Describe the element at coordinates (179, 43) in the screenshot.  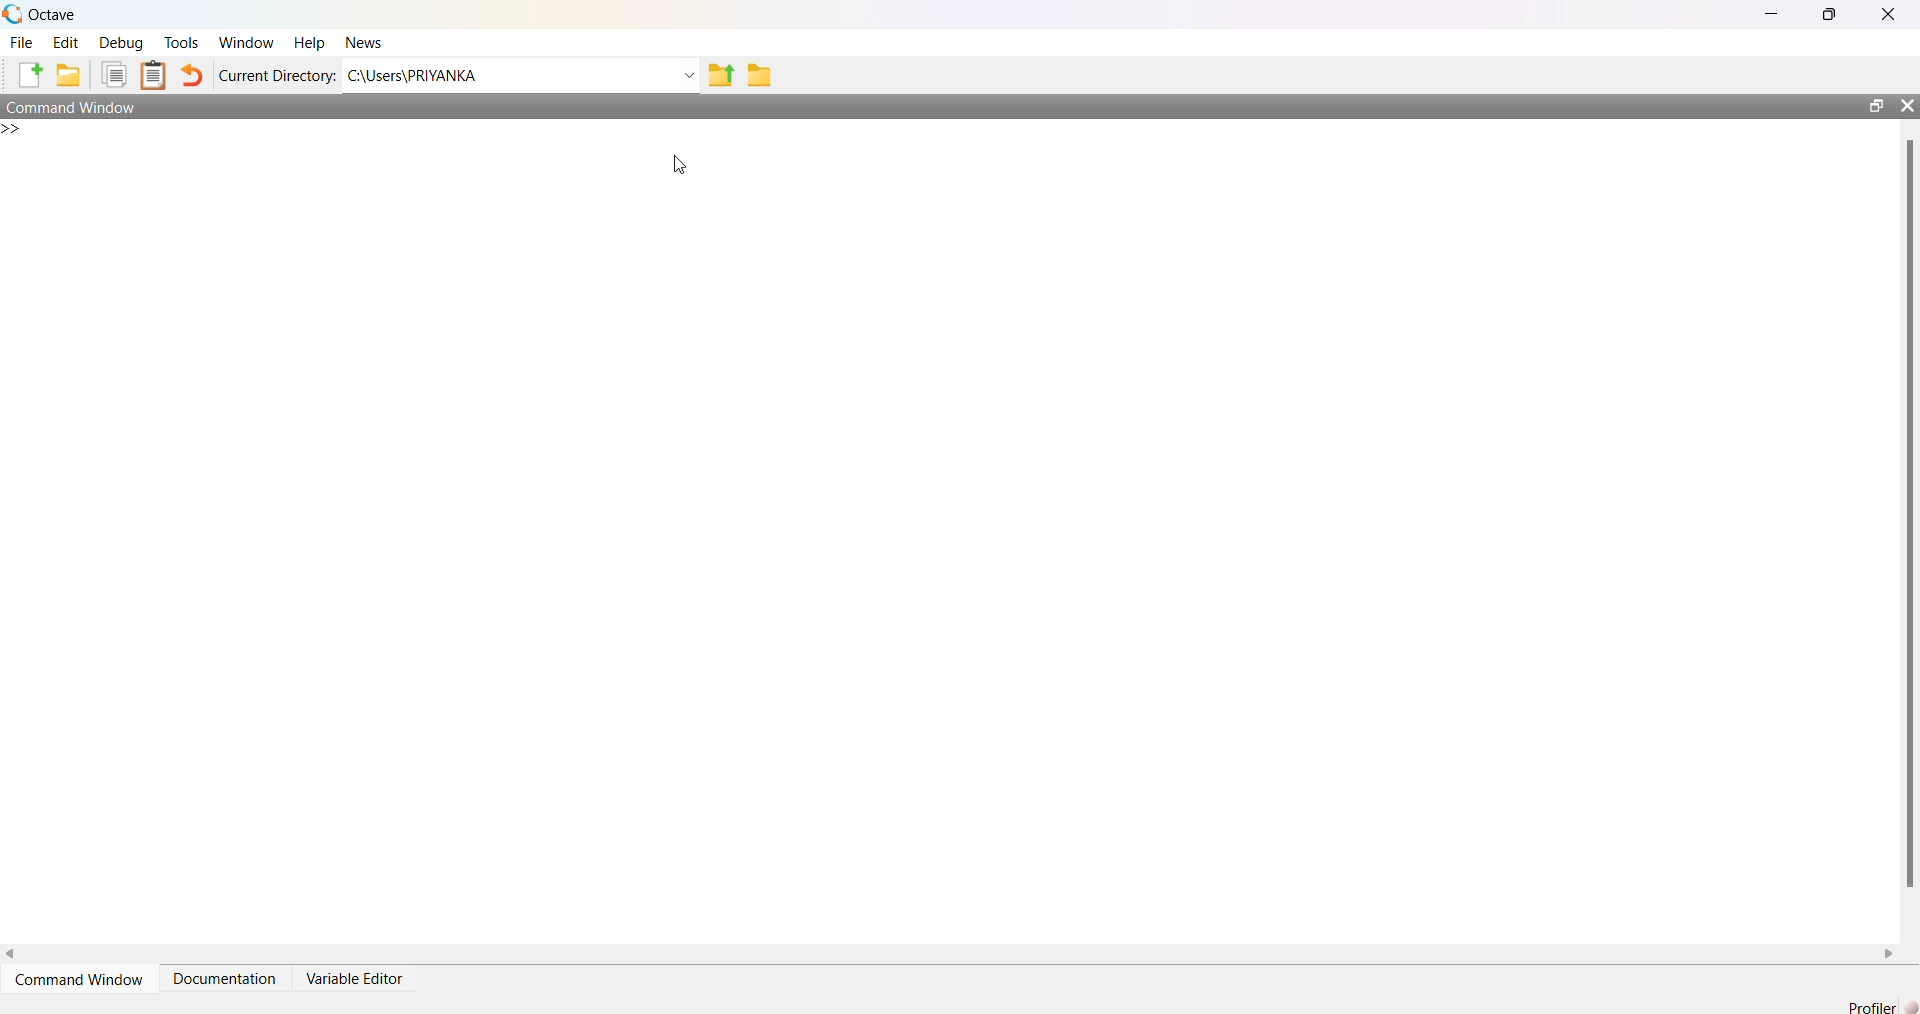
I see `Tools` at that location.